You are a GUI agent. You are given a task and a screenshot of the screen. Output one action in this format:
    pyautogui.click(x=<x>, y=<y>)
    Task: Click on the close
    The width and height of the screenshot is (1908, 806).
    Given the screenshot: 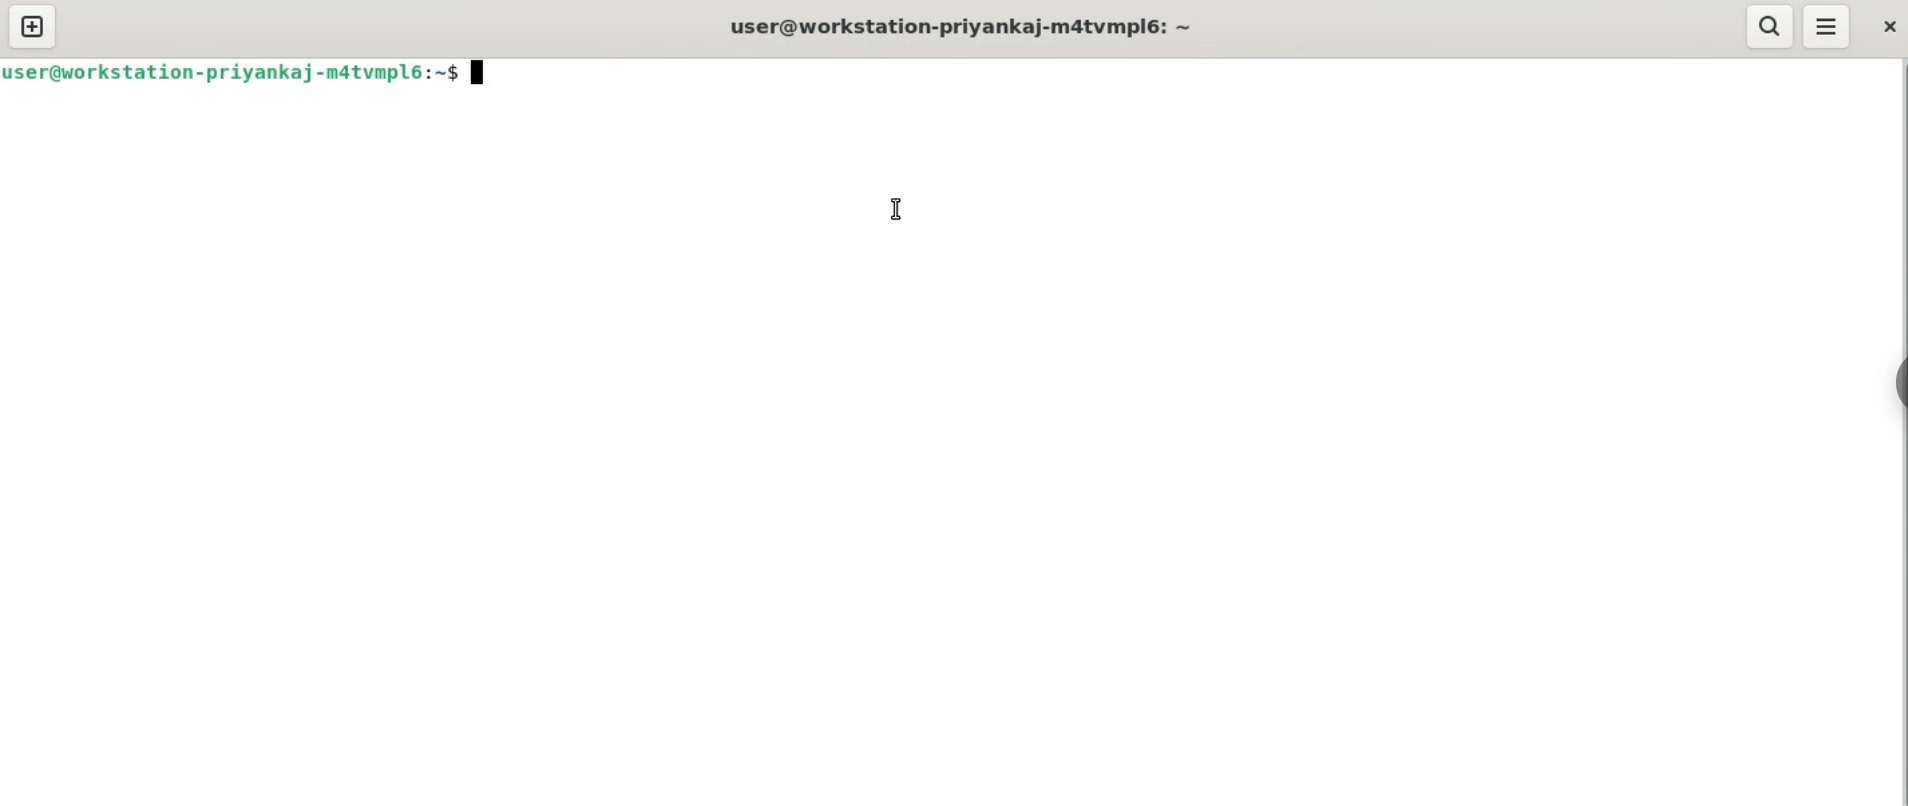 What is the action you would take?
    pyautogui.click(x=1887, y=27)
    